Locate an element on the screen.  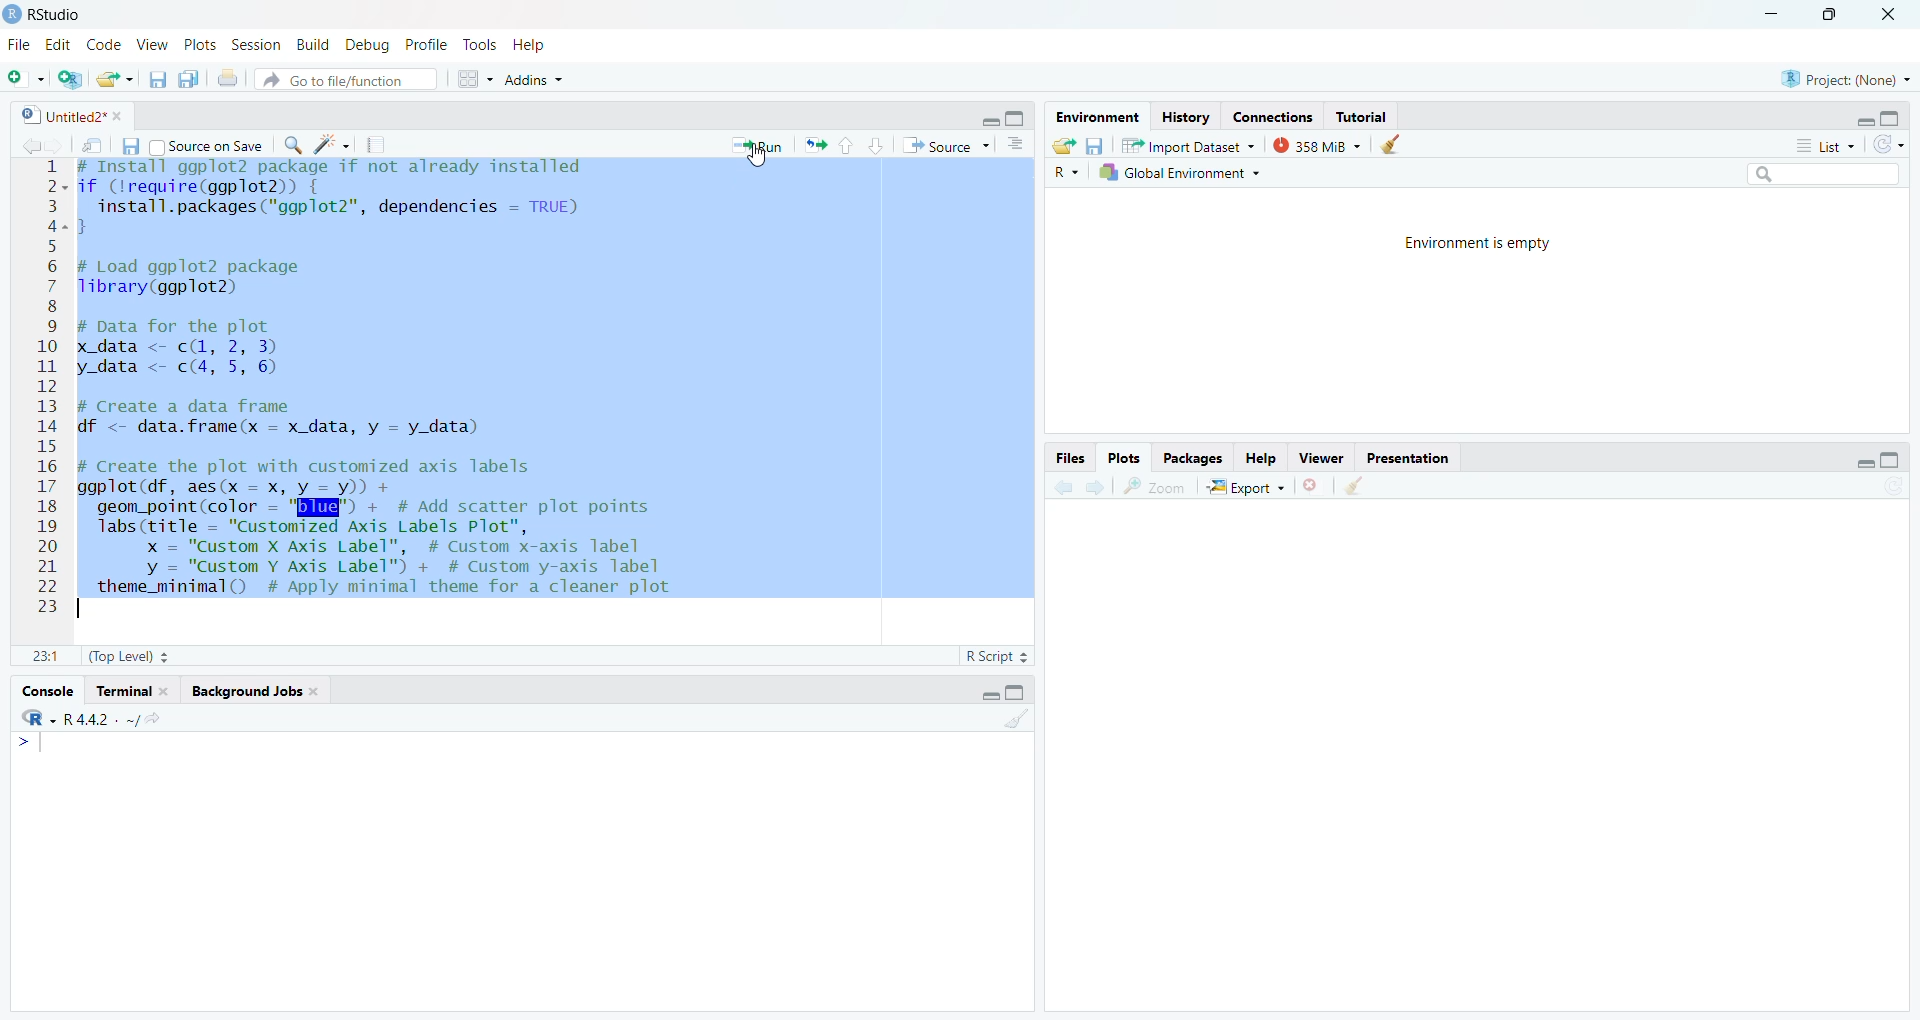
maximise is located at coordinates (1023, 693).